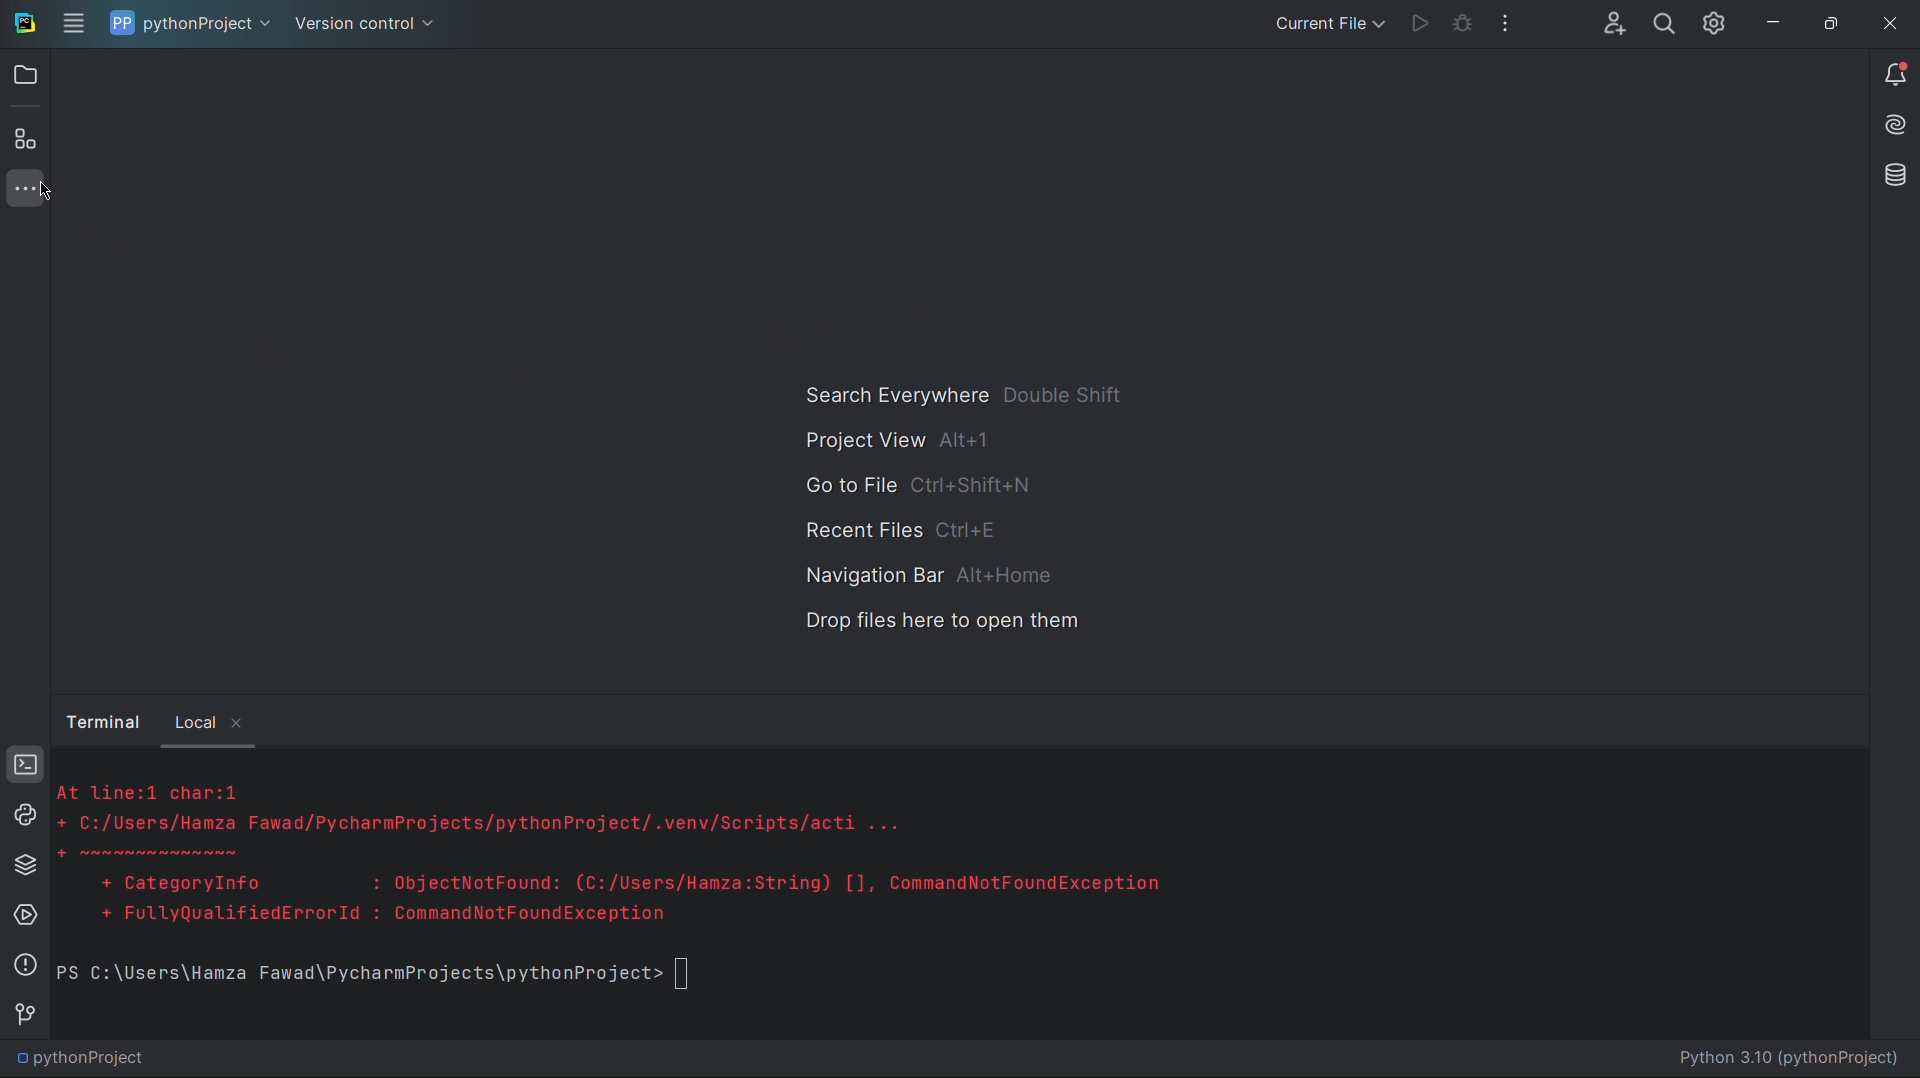 Image resolution: width=1920 pixels, height=1078 pixels. What do you see at coordinates (85, 1062) in the screenshot?
I see `pythonProject` at bounding box center [85, 1062].